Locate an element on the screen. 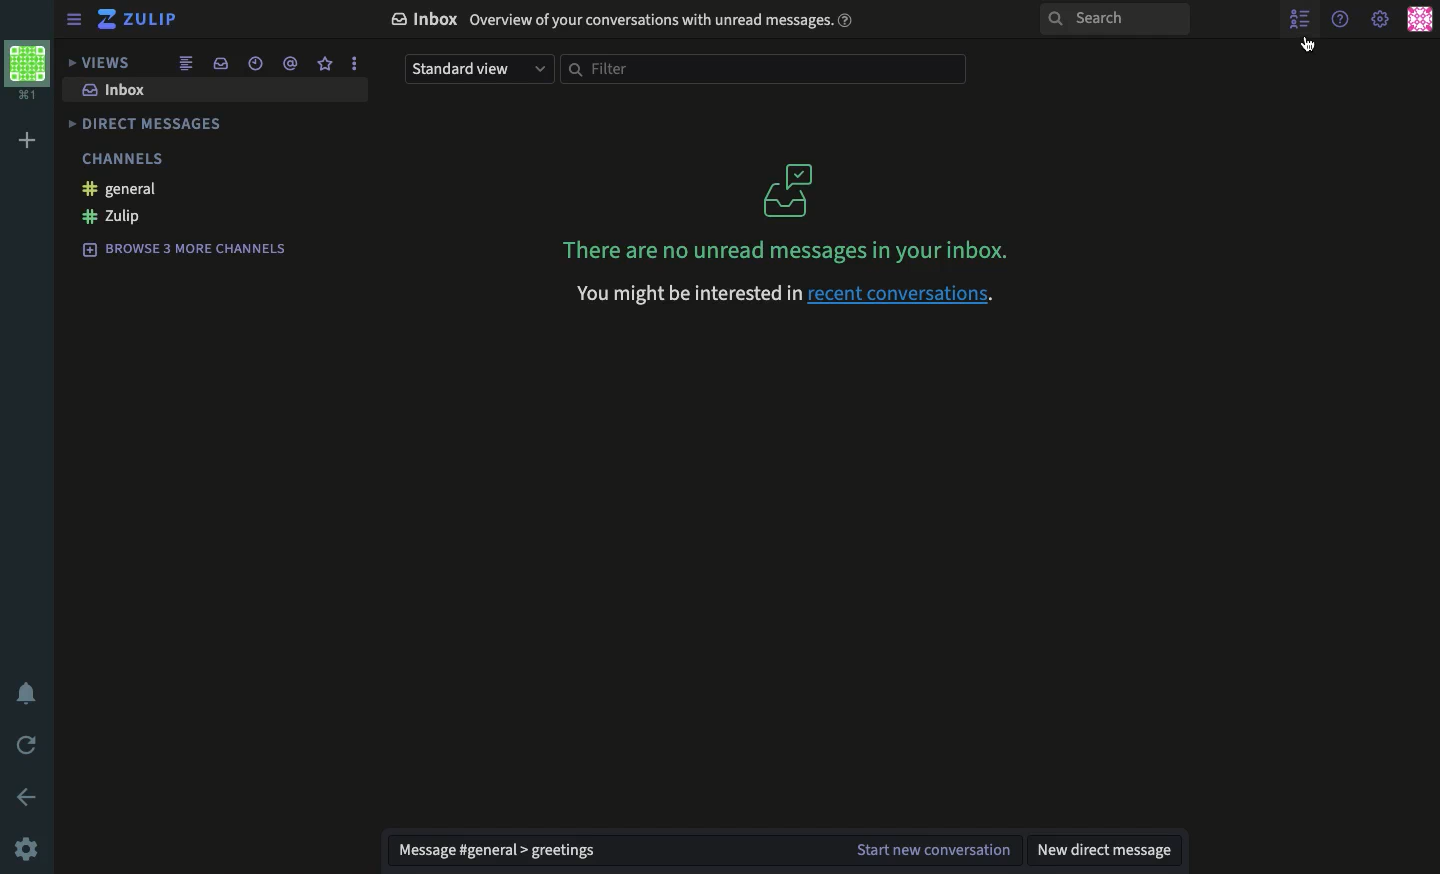 Image resolution: width=1440 pixels, height=874 pixels. back is located at coordinates (29, 795).